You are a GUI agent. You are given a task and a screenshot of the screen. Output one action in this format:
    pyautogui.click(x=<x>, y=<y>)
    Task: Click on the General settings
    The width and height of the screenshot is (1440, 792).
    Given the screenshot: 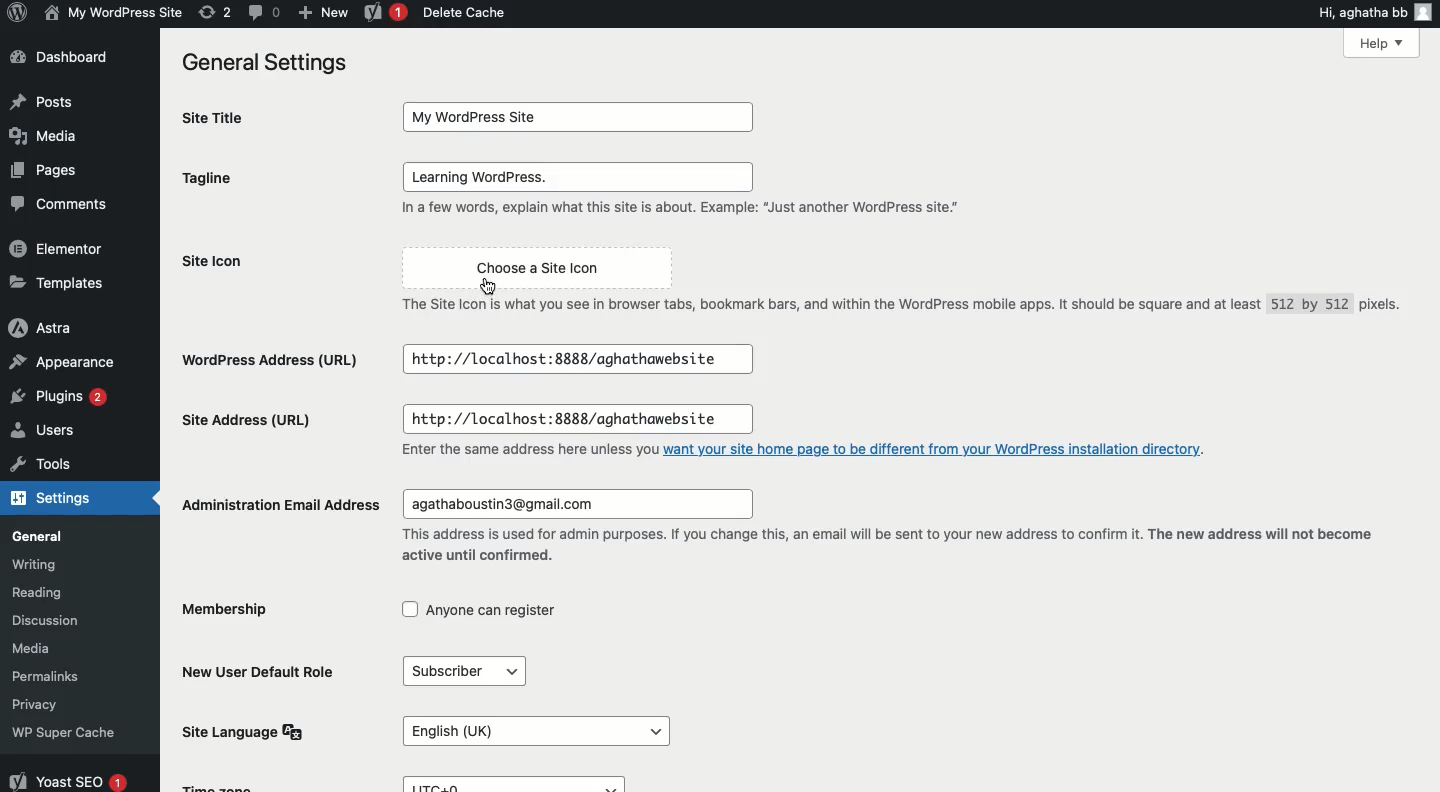 What is the action you would take?
    pyautogui.click(x=269, y=64)
    